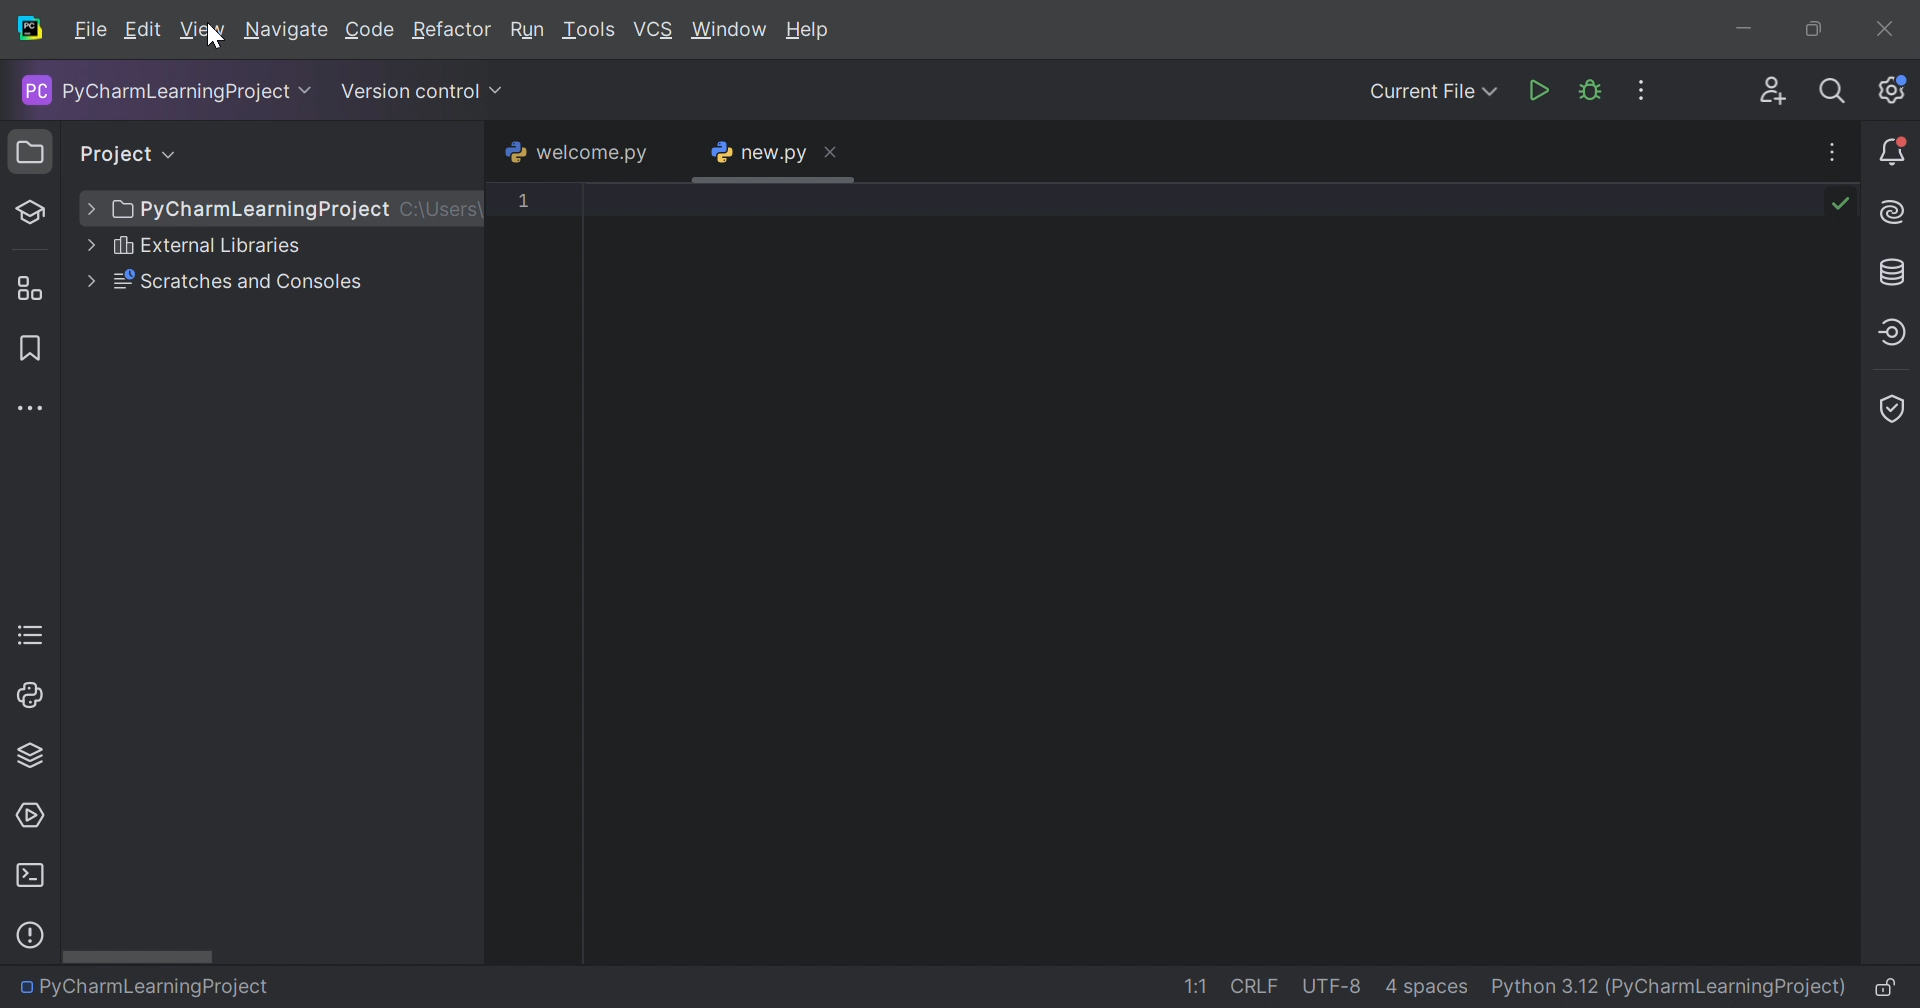  What do you see at coordinates (90, 208) in the screenshot?
I see `Drop down` at bounding box center [90, 208].